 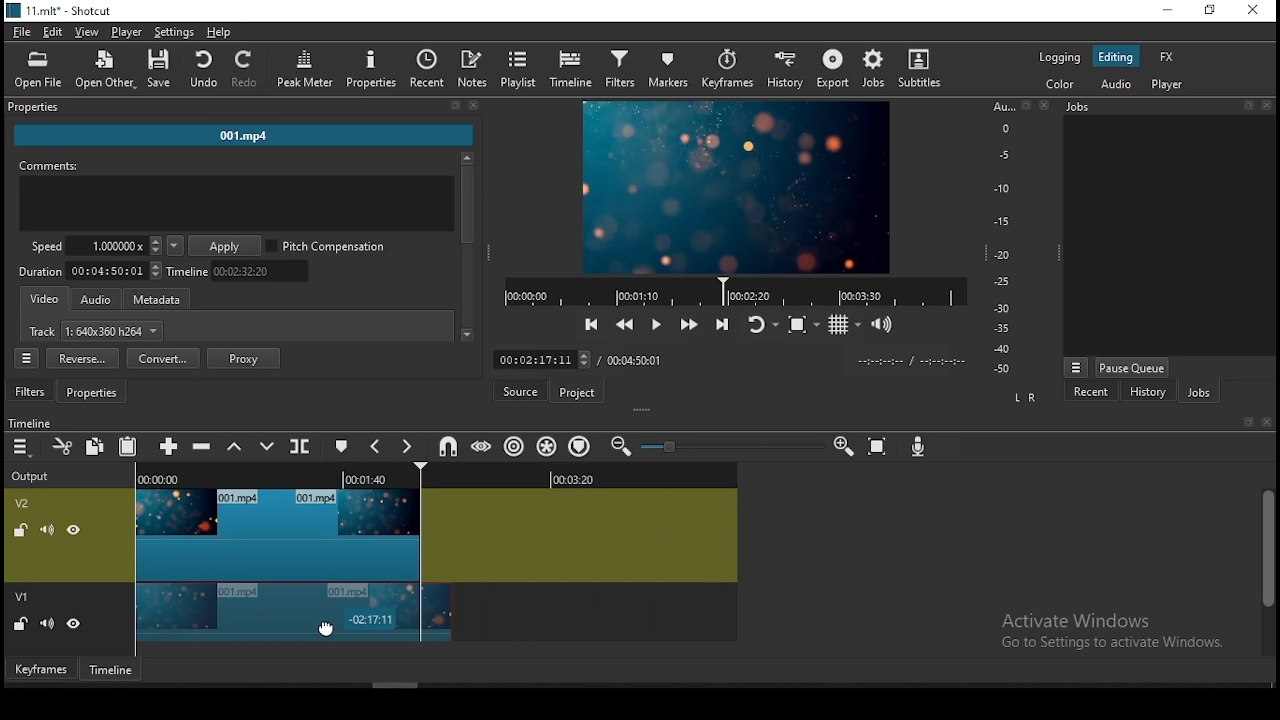 What do you see at coordinates (879, 443) in the screenshot?
I see `zoom timeline to fit` at bounding box center [879, 443].